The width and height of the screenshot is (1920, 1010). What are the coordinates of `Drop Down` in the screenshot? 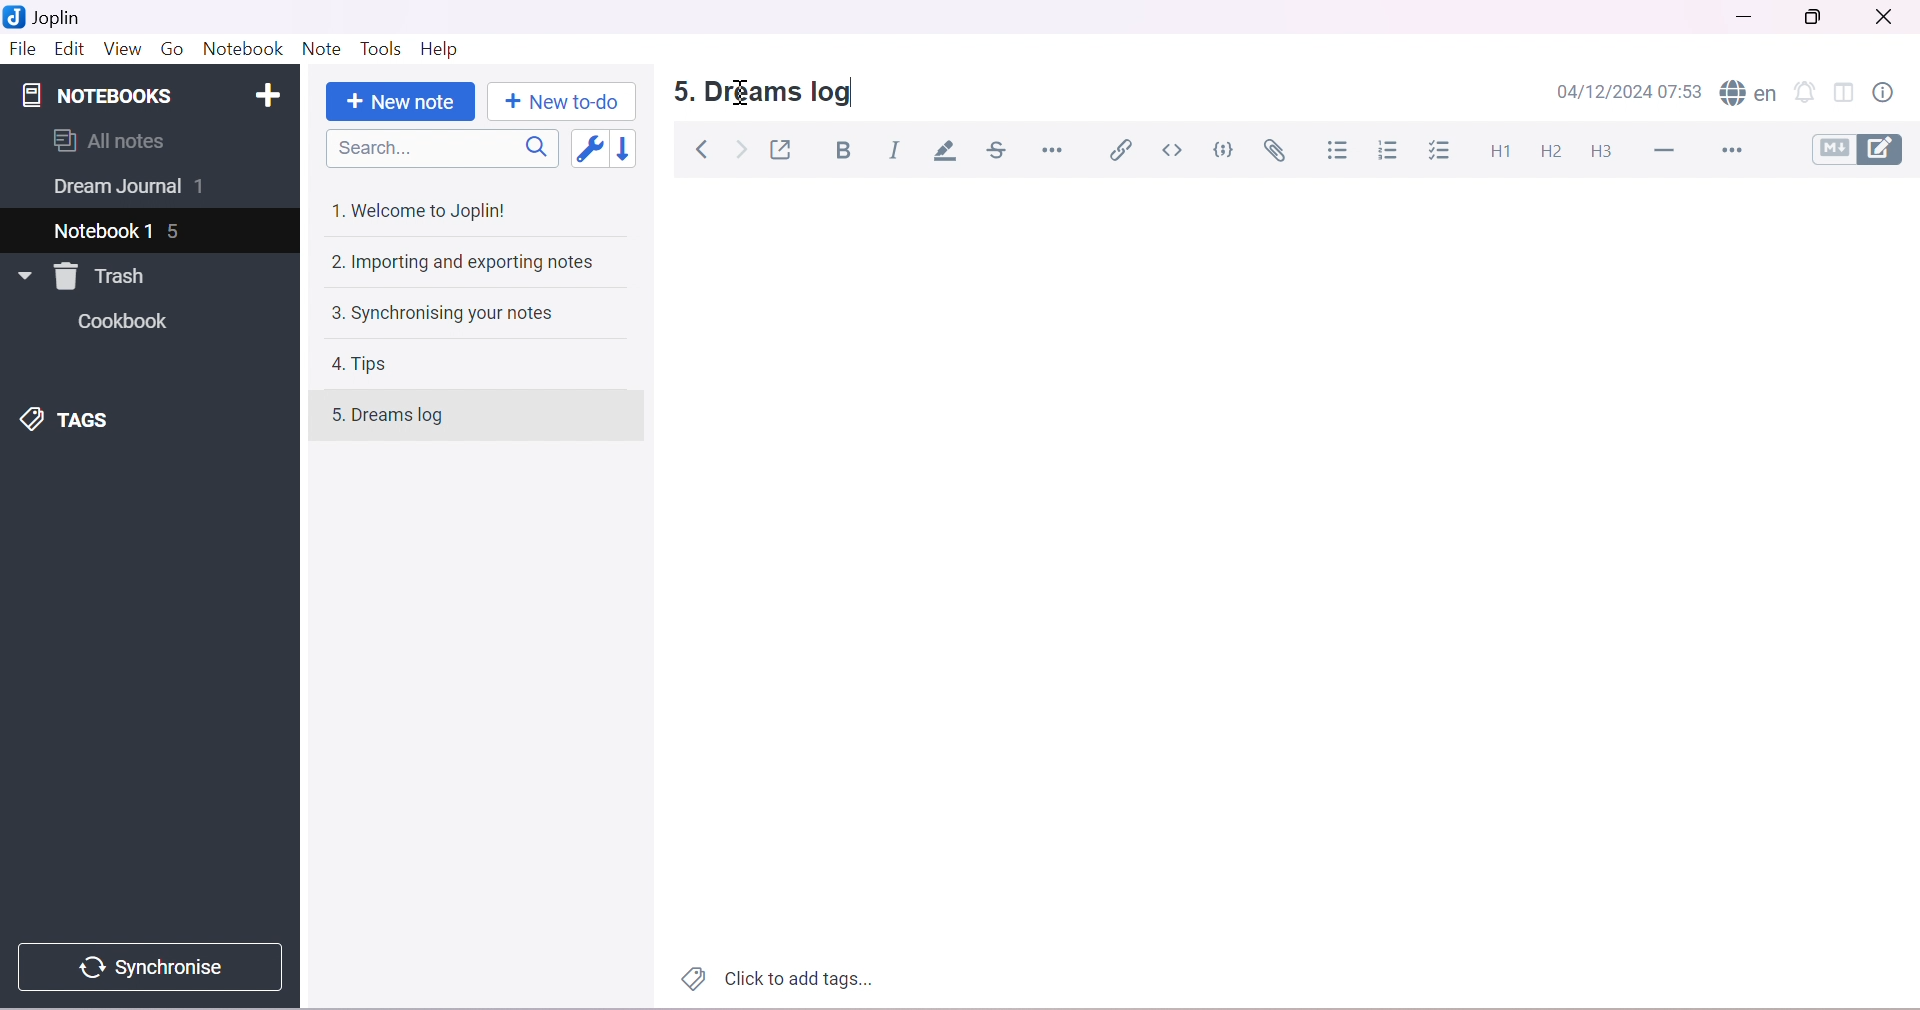 It's located at (20, 276).